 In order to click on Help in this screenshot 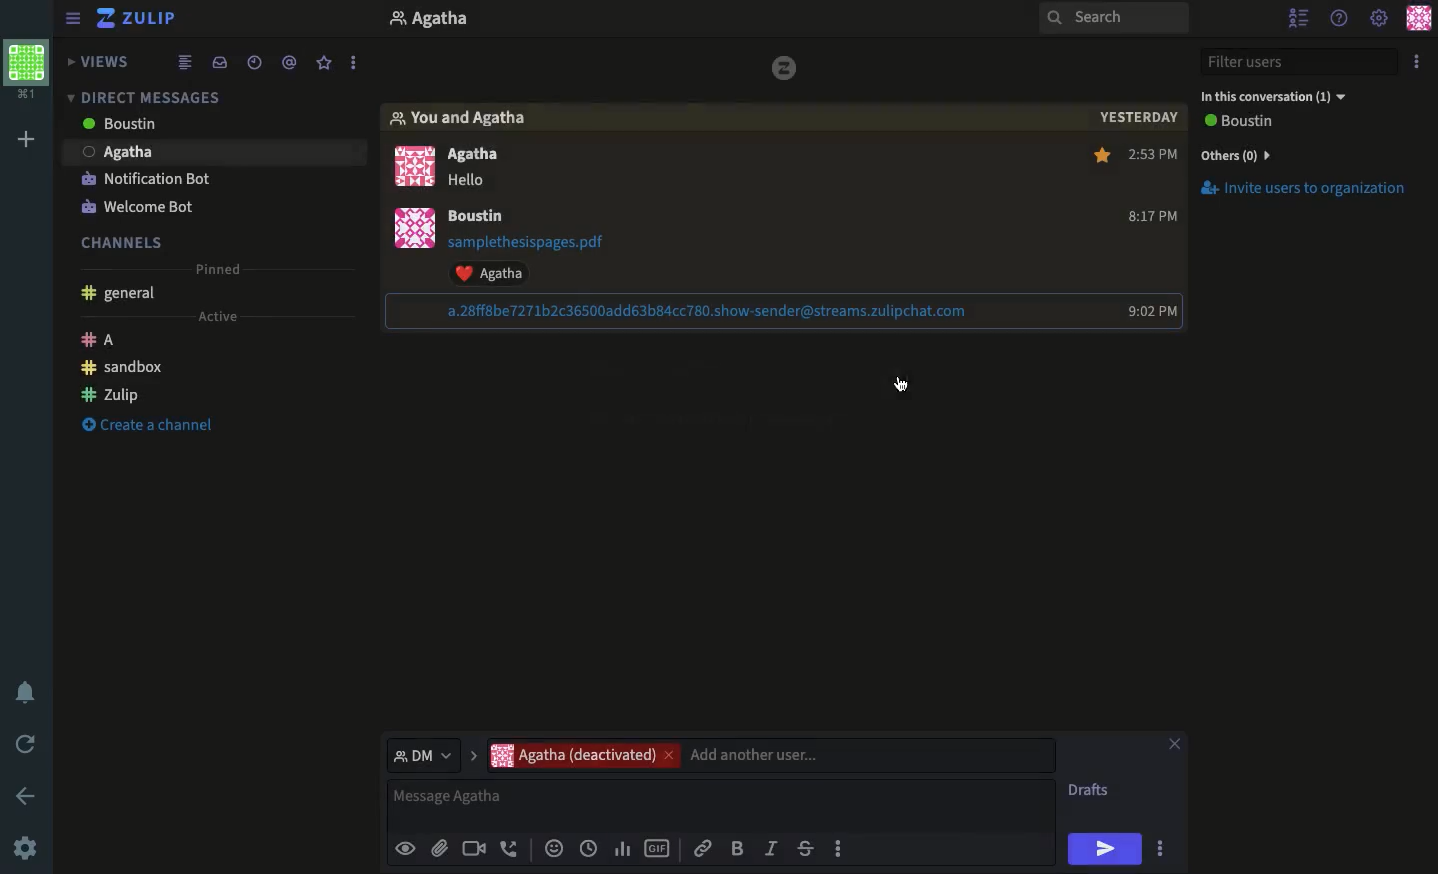, I will do `click(1338, 19)`.